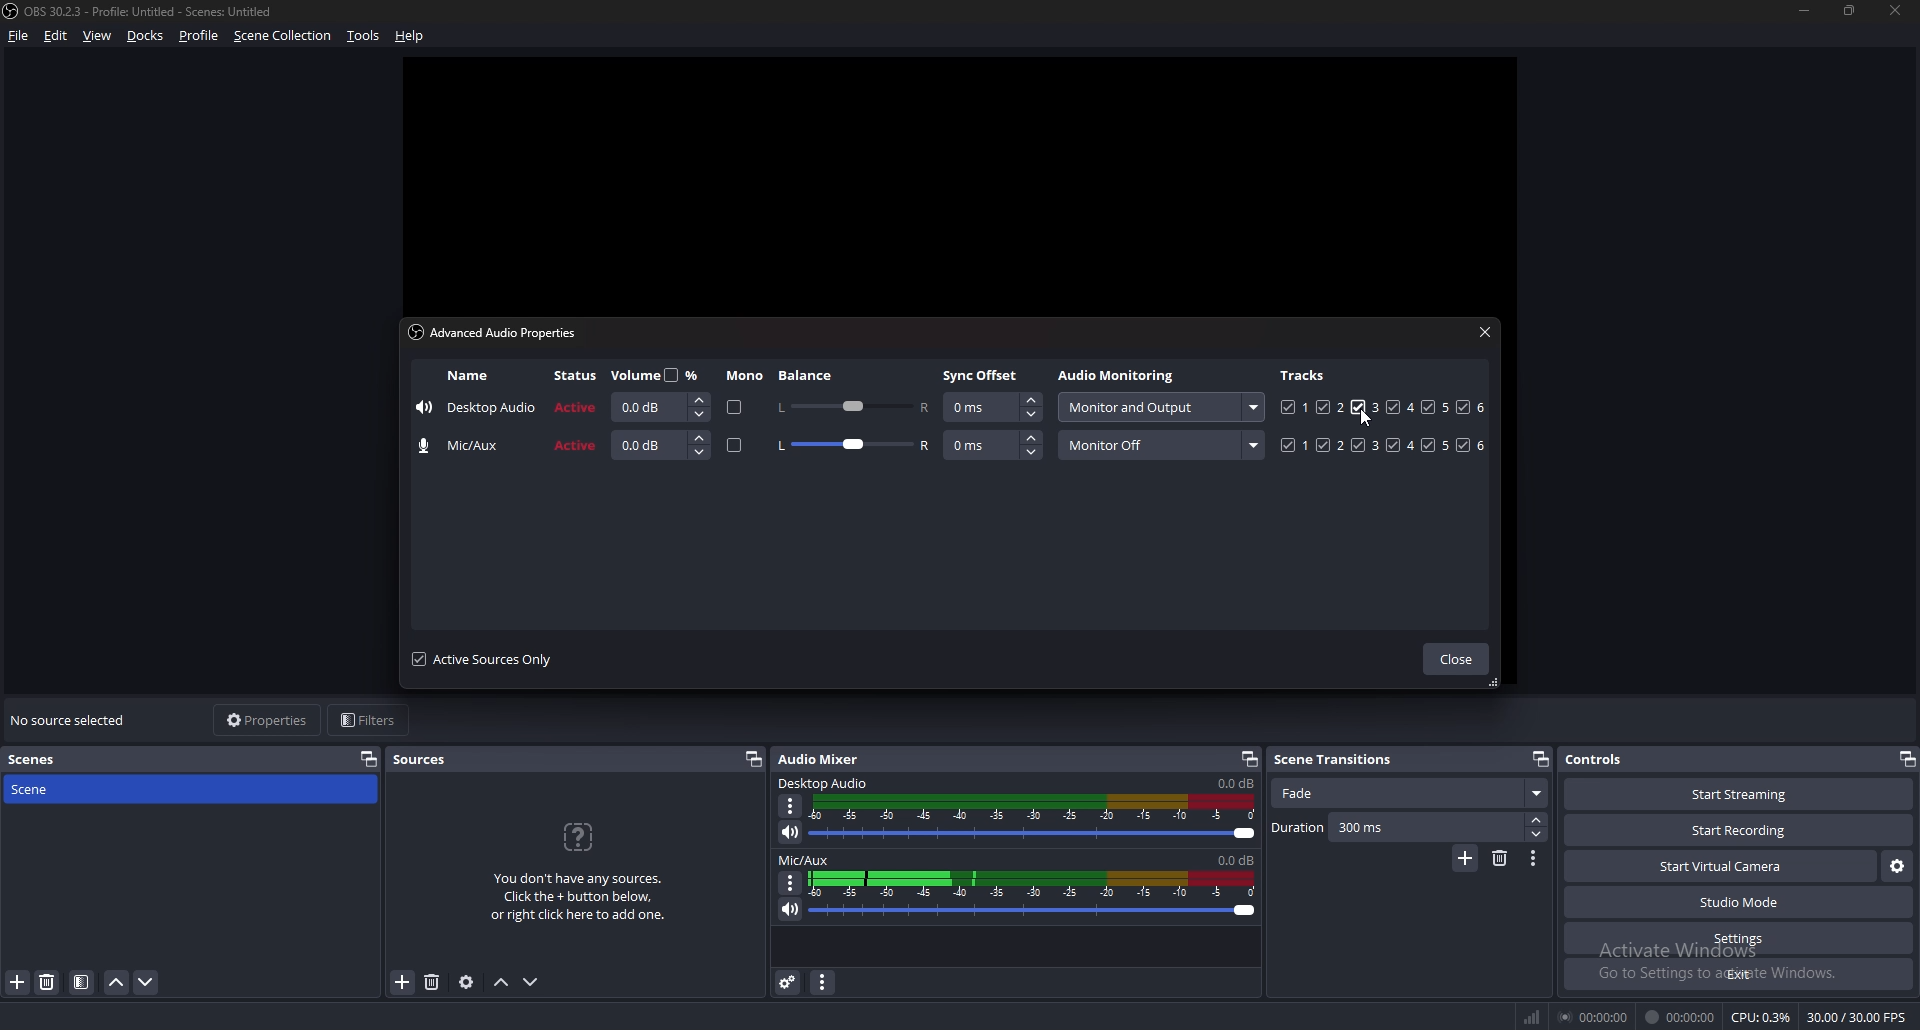  Describe the element at coordinates (1502, 858) in the screenshot. I see `delete scene` at that location.